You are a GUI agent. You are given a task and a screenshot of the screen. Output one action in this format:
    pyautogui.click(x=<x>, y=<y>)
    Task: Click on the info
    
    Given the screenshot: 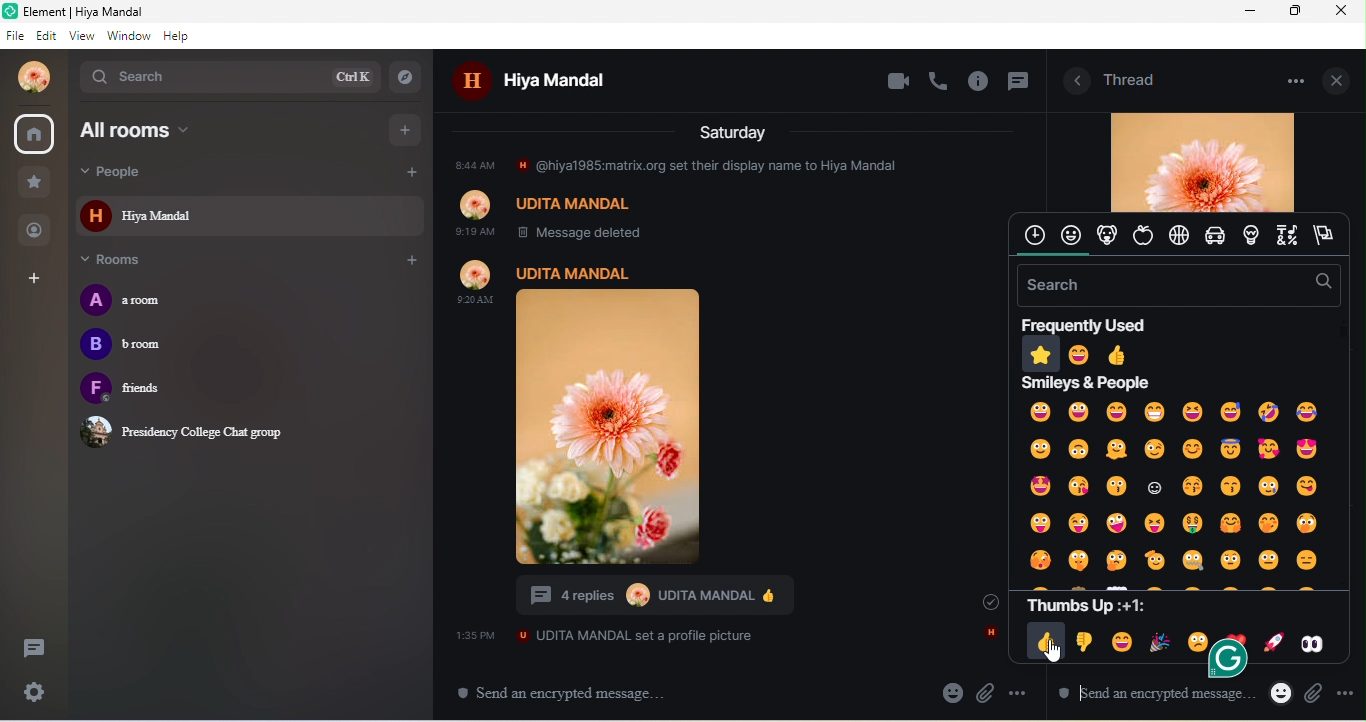 What is the action you would take?
    pyautogui.click(x=980, y=83)
    